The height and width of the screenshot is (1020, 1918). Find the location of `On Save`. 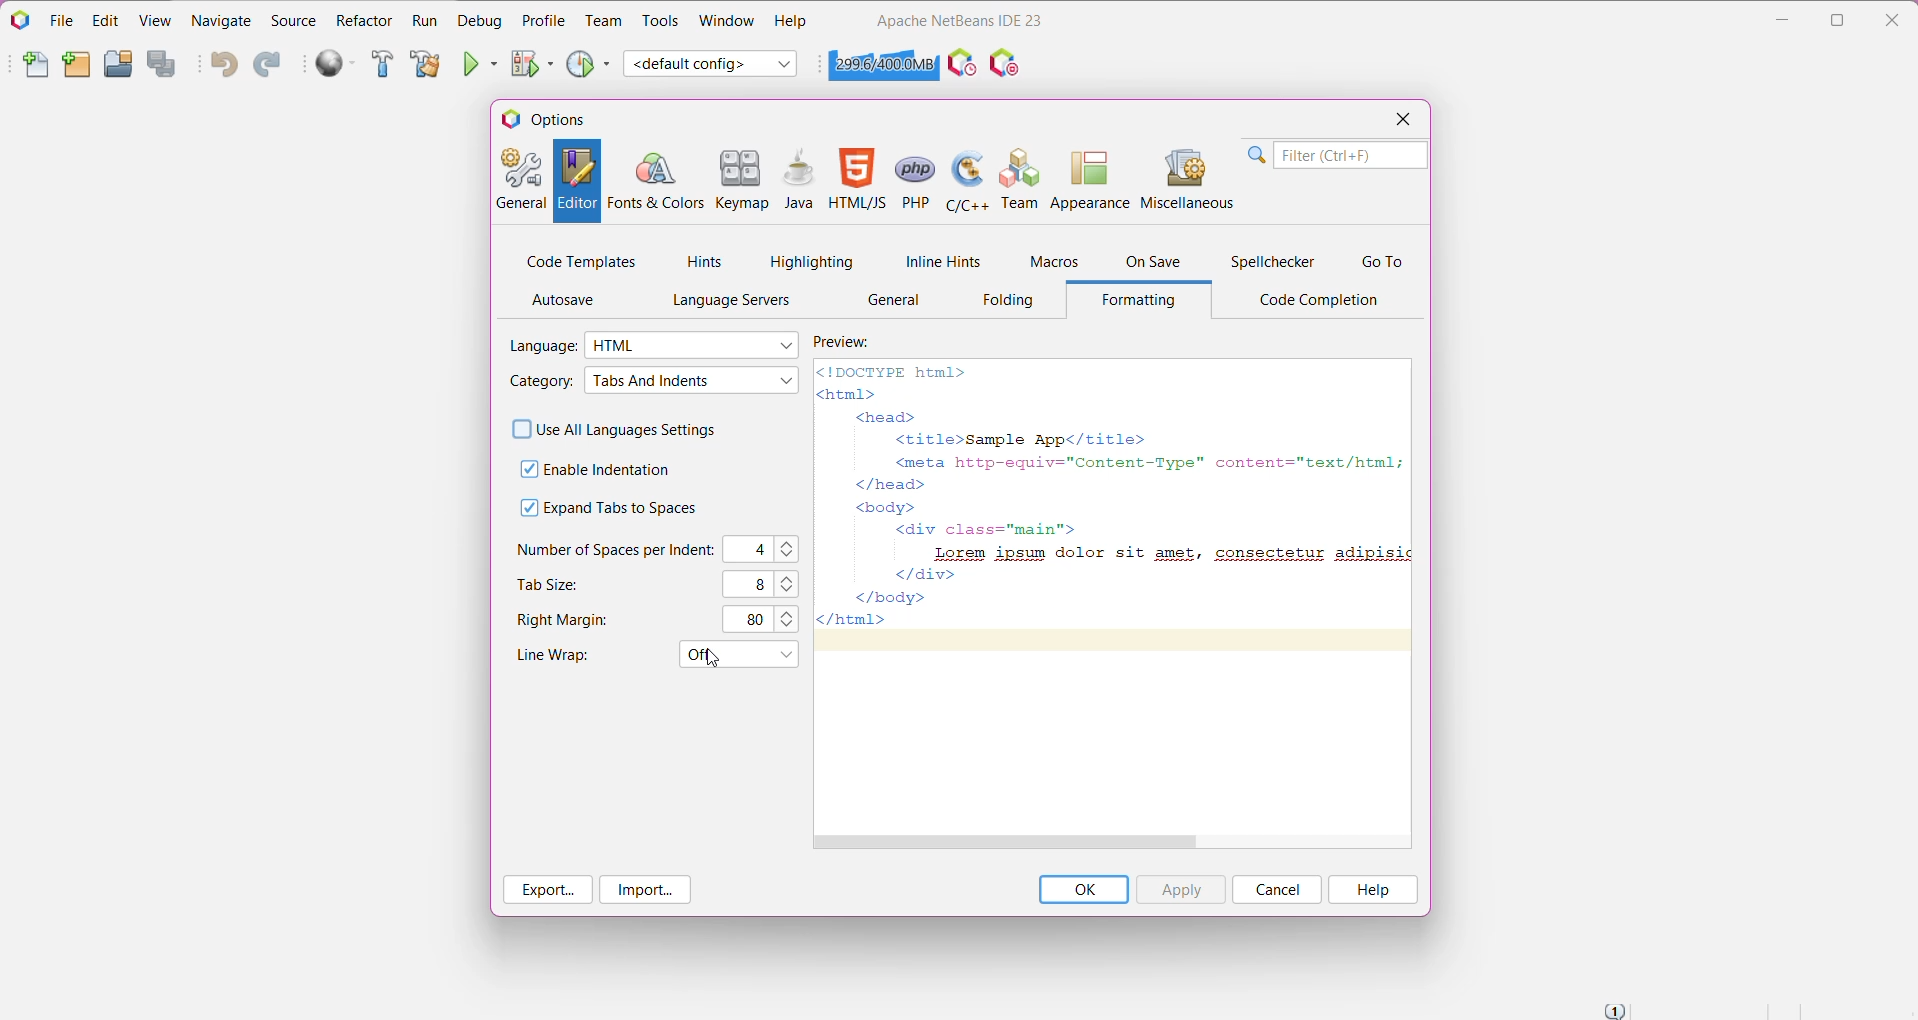

On Save is located at coordinates (1155, 262).